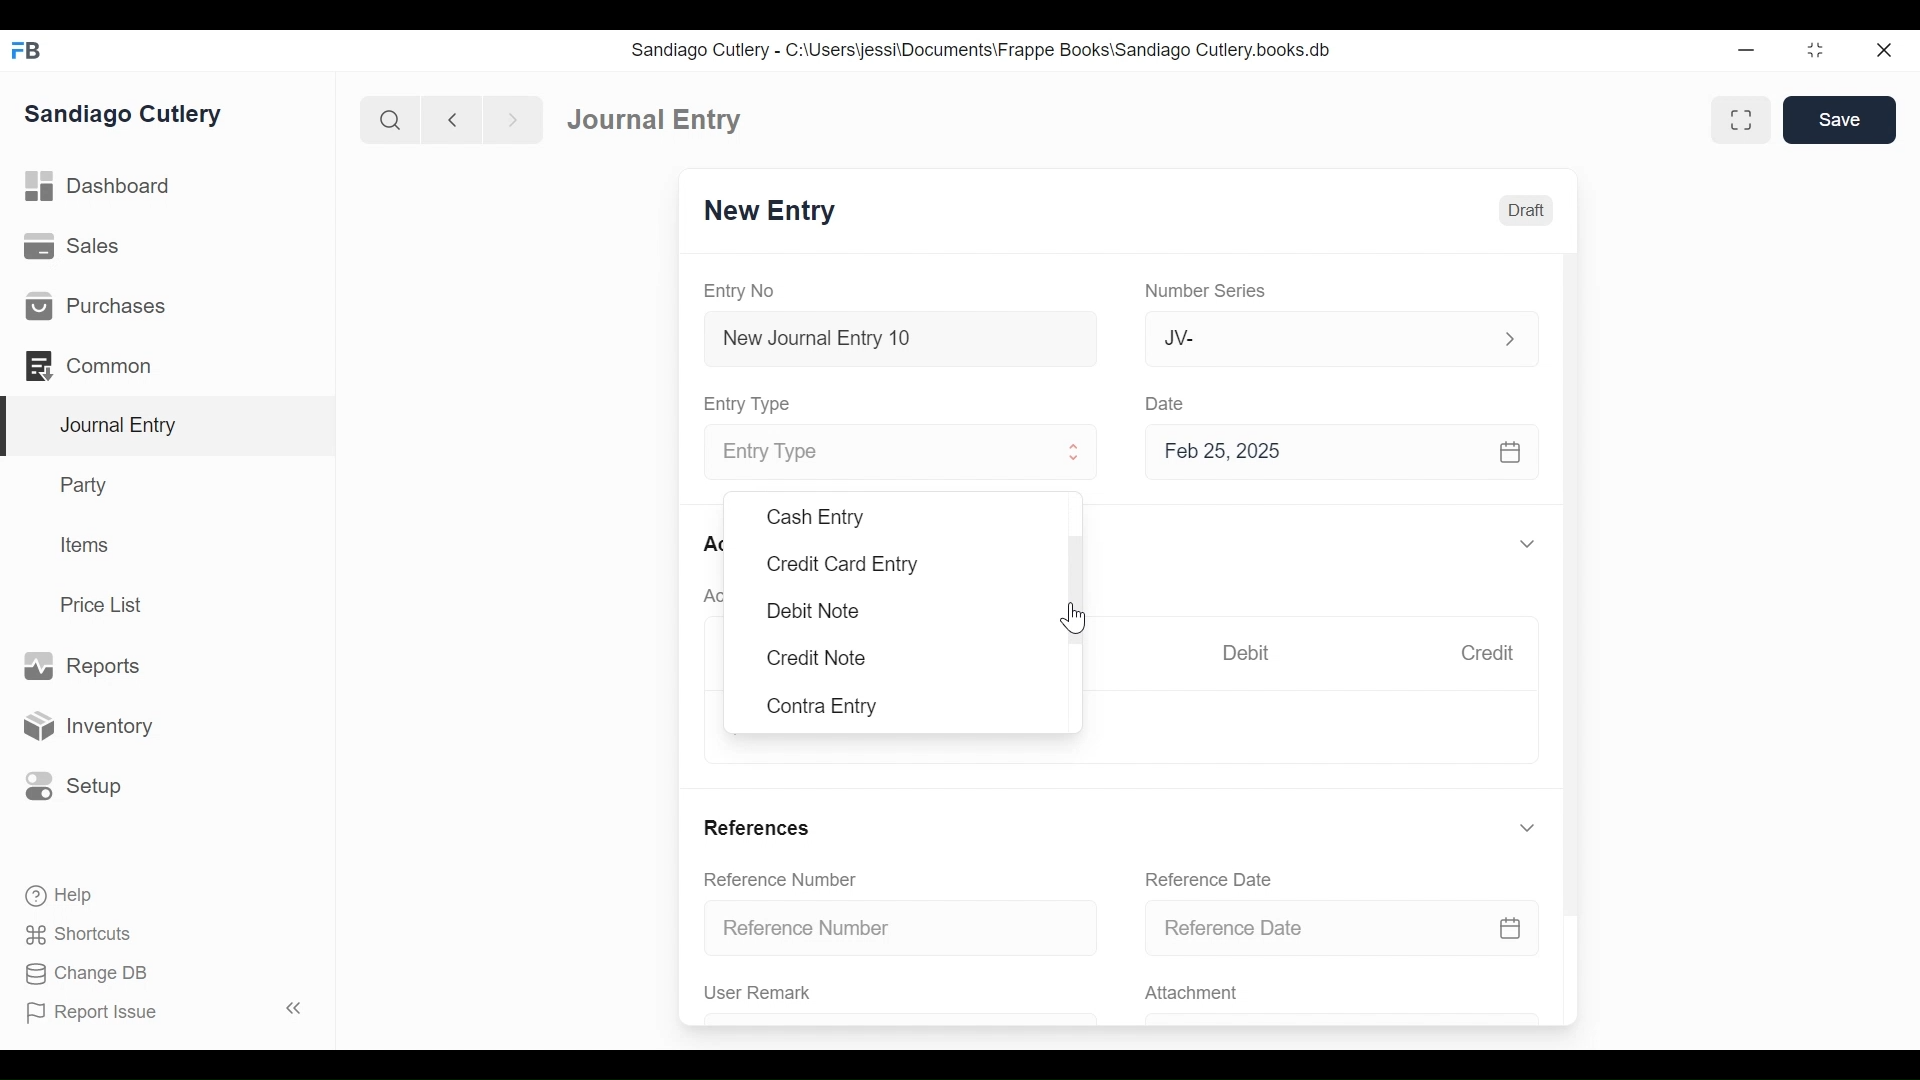  What do you see at coordinates (514, 118) in the screenshot?
I see `Navigate Forward` at bounding box center [514, 118].